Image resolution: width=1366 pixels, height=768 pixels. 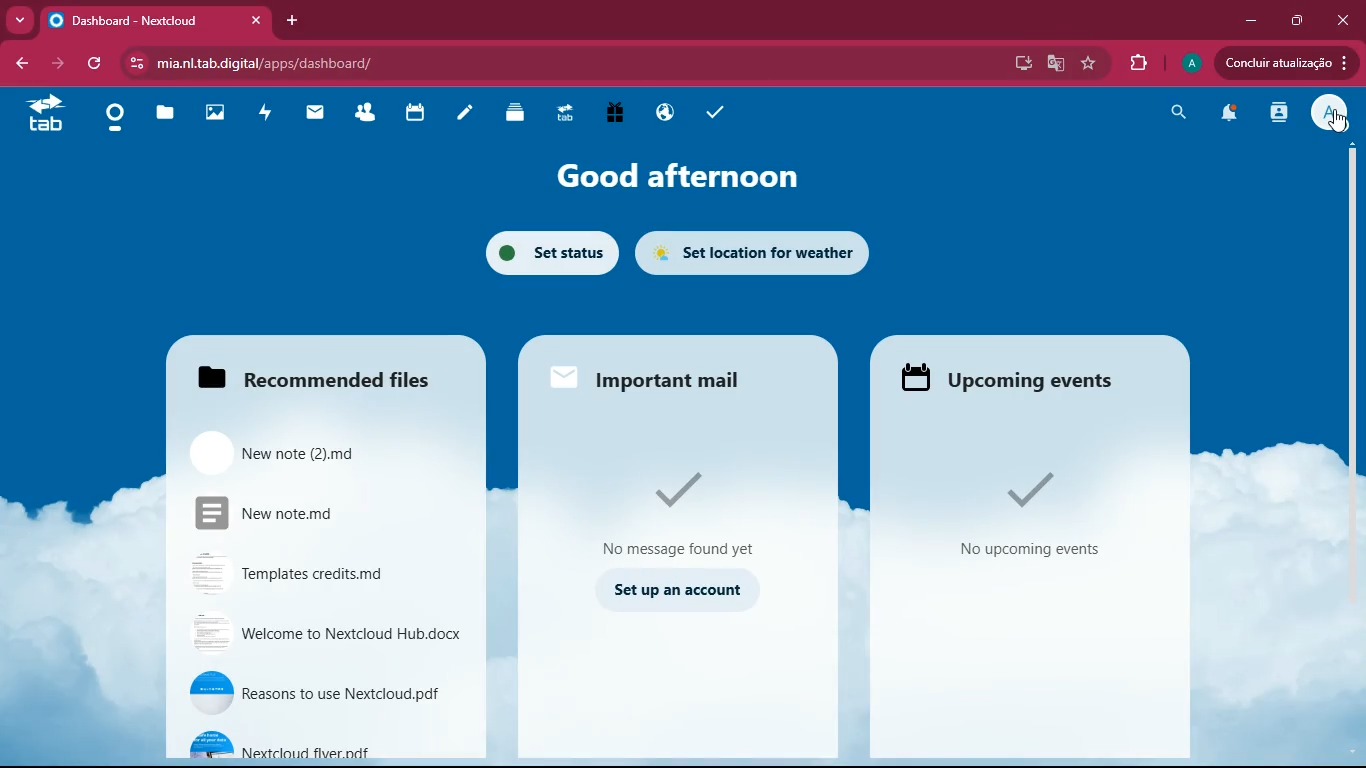 I want to click on desktop, so click(x=1020, y=65).